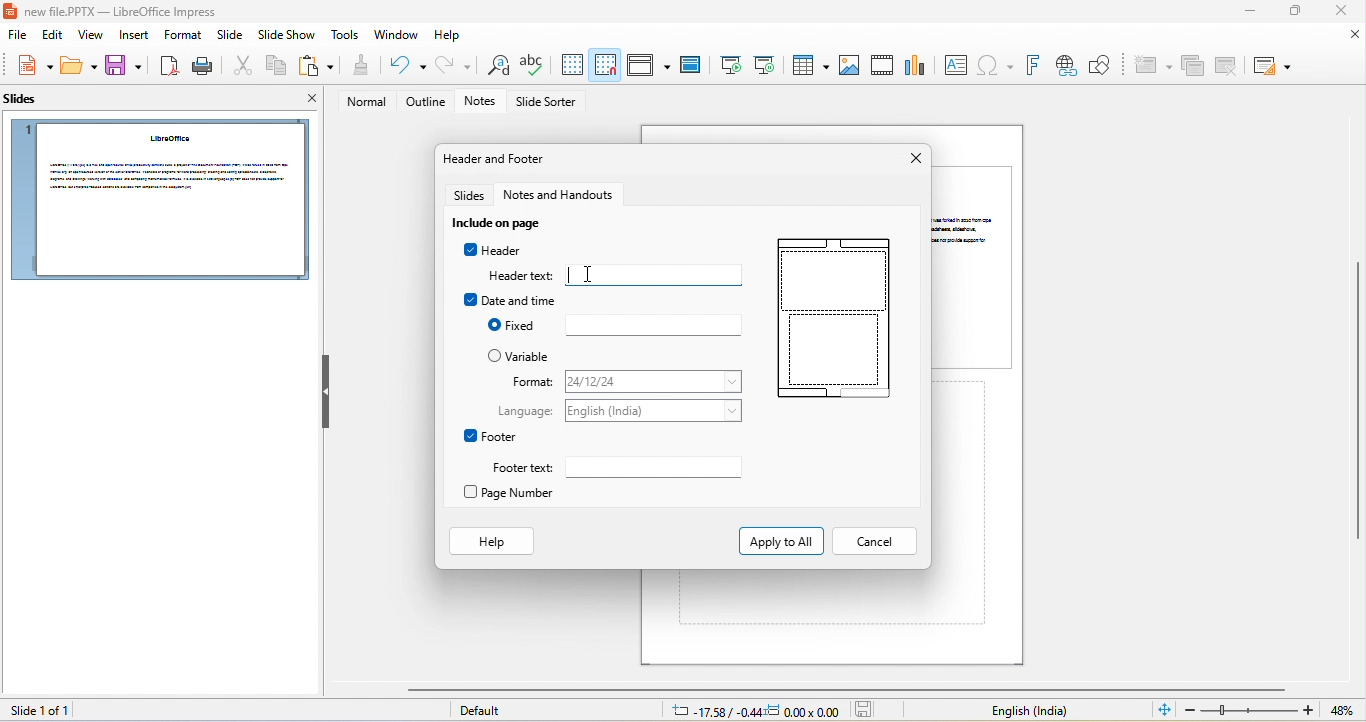 This screenshot has height=722, width=1366. I want to click on redo, so click(454, 65).